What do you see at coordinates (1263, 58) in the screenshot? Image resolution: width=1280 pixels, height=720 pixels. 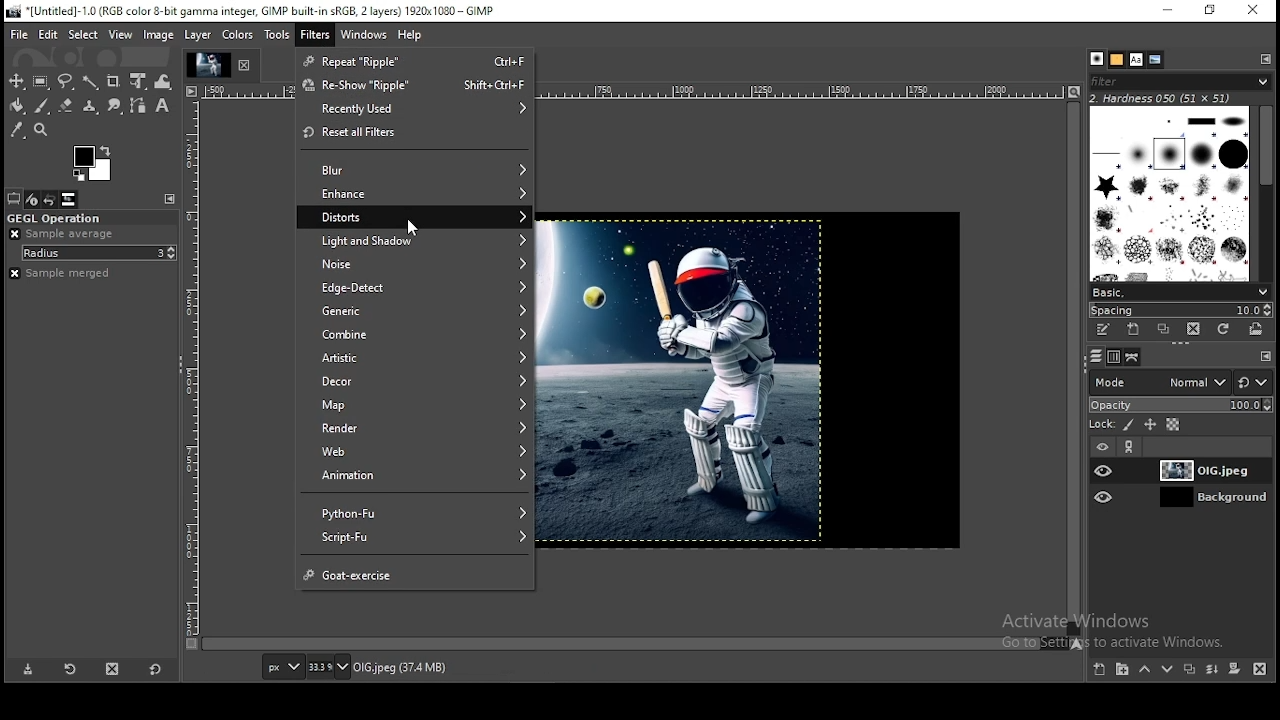 I see `configure this tab` at bounding box center [1263, 58].